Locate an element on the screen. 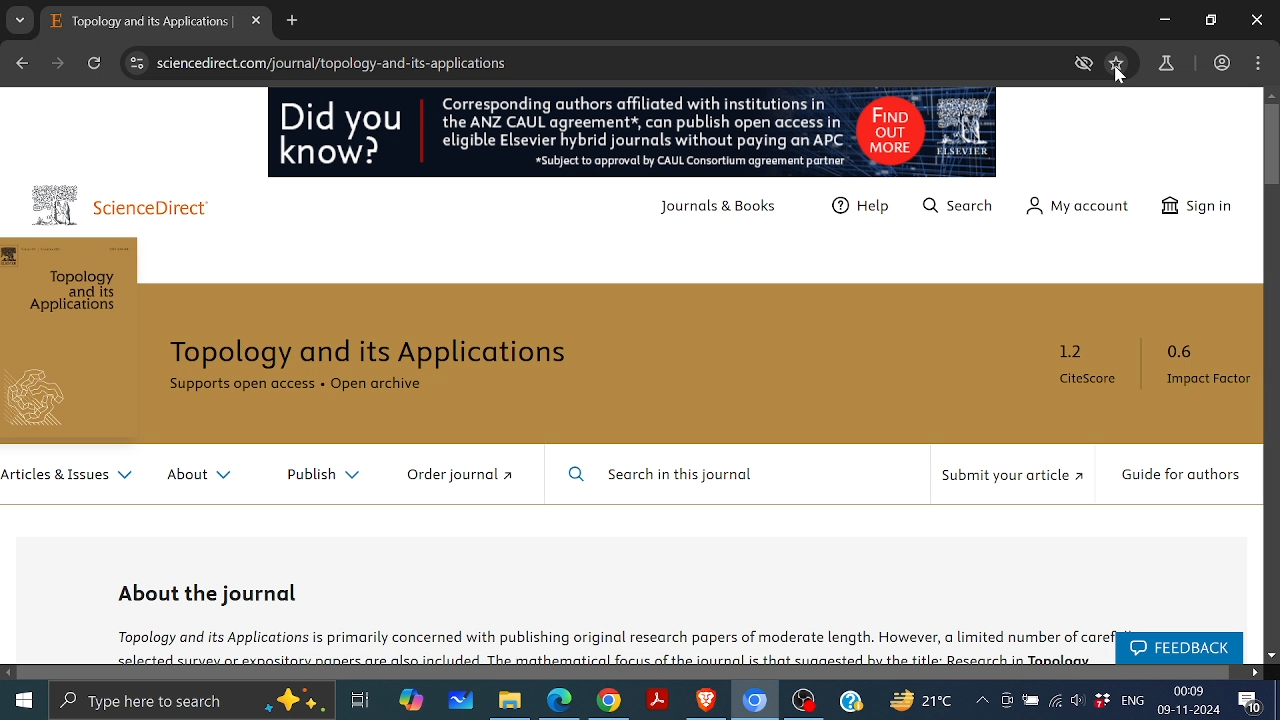  Notification is located at coordinates (1249, 702).